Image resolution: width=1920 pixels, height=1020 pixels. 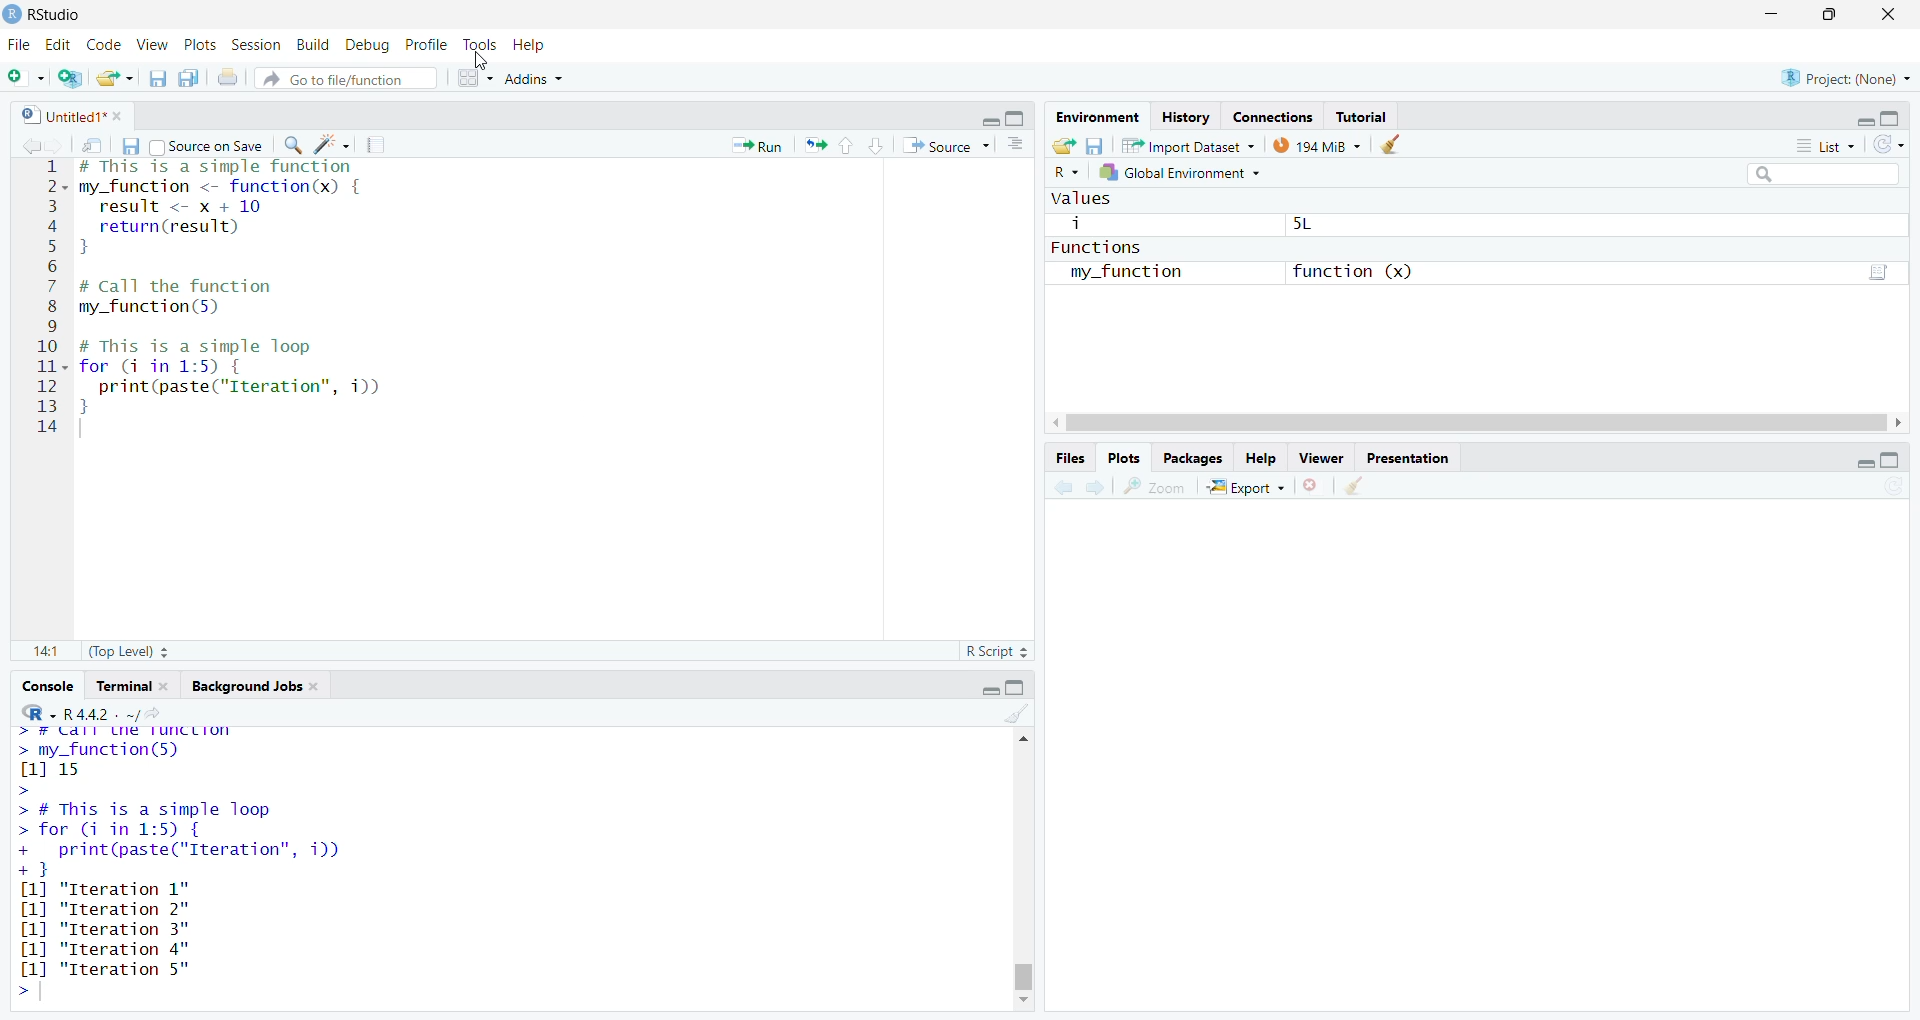 What do you see at coordinates (1322, 455) in the screenshot?
I see `viewer` at bounding box center [1322, 455].